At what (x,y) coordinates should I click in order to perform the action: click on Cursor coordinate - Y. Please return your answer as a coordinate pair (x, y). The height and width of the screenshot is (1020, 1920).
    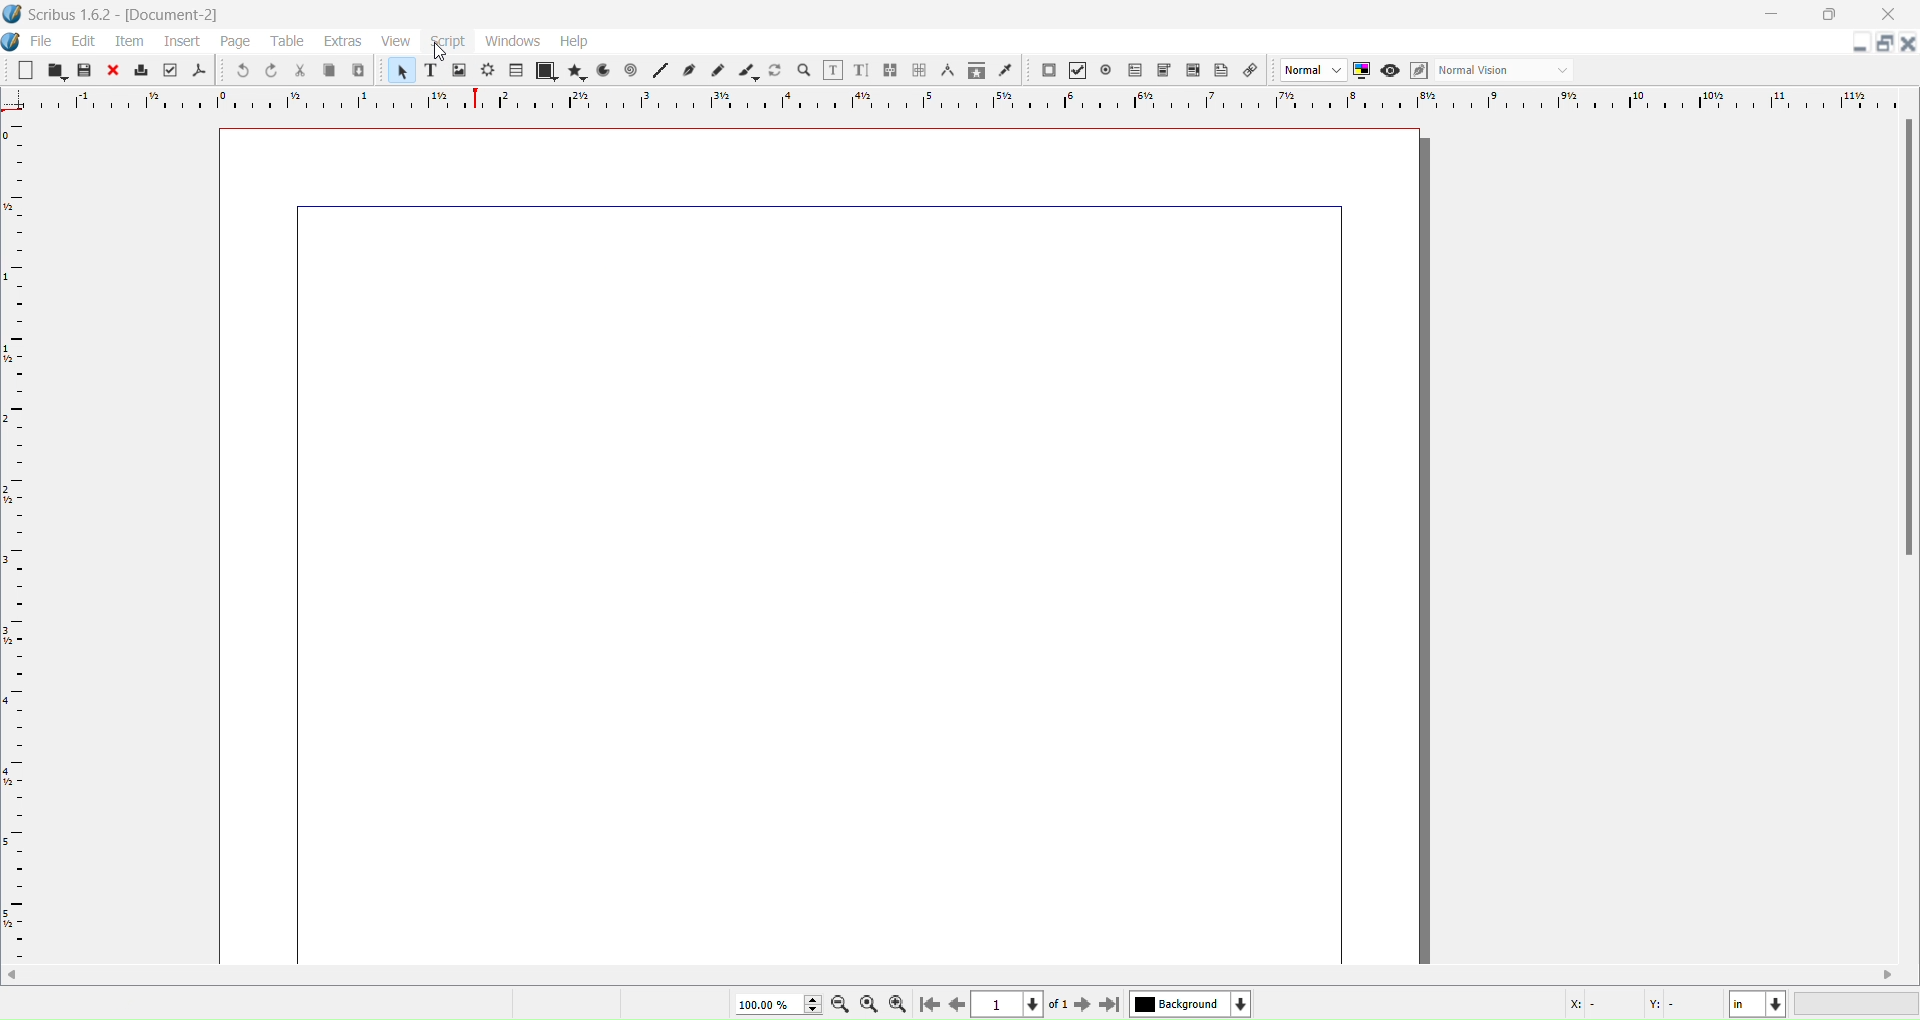
    Looking at the image, I should click on (1685, 1004).